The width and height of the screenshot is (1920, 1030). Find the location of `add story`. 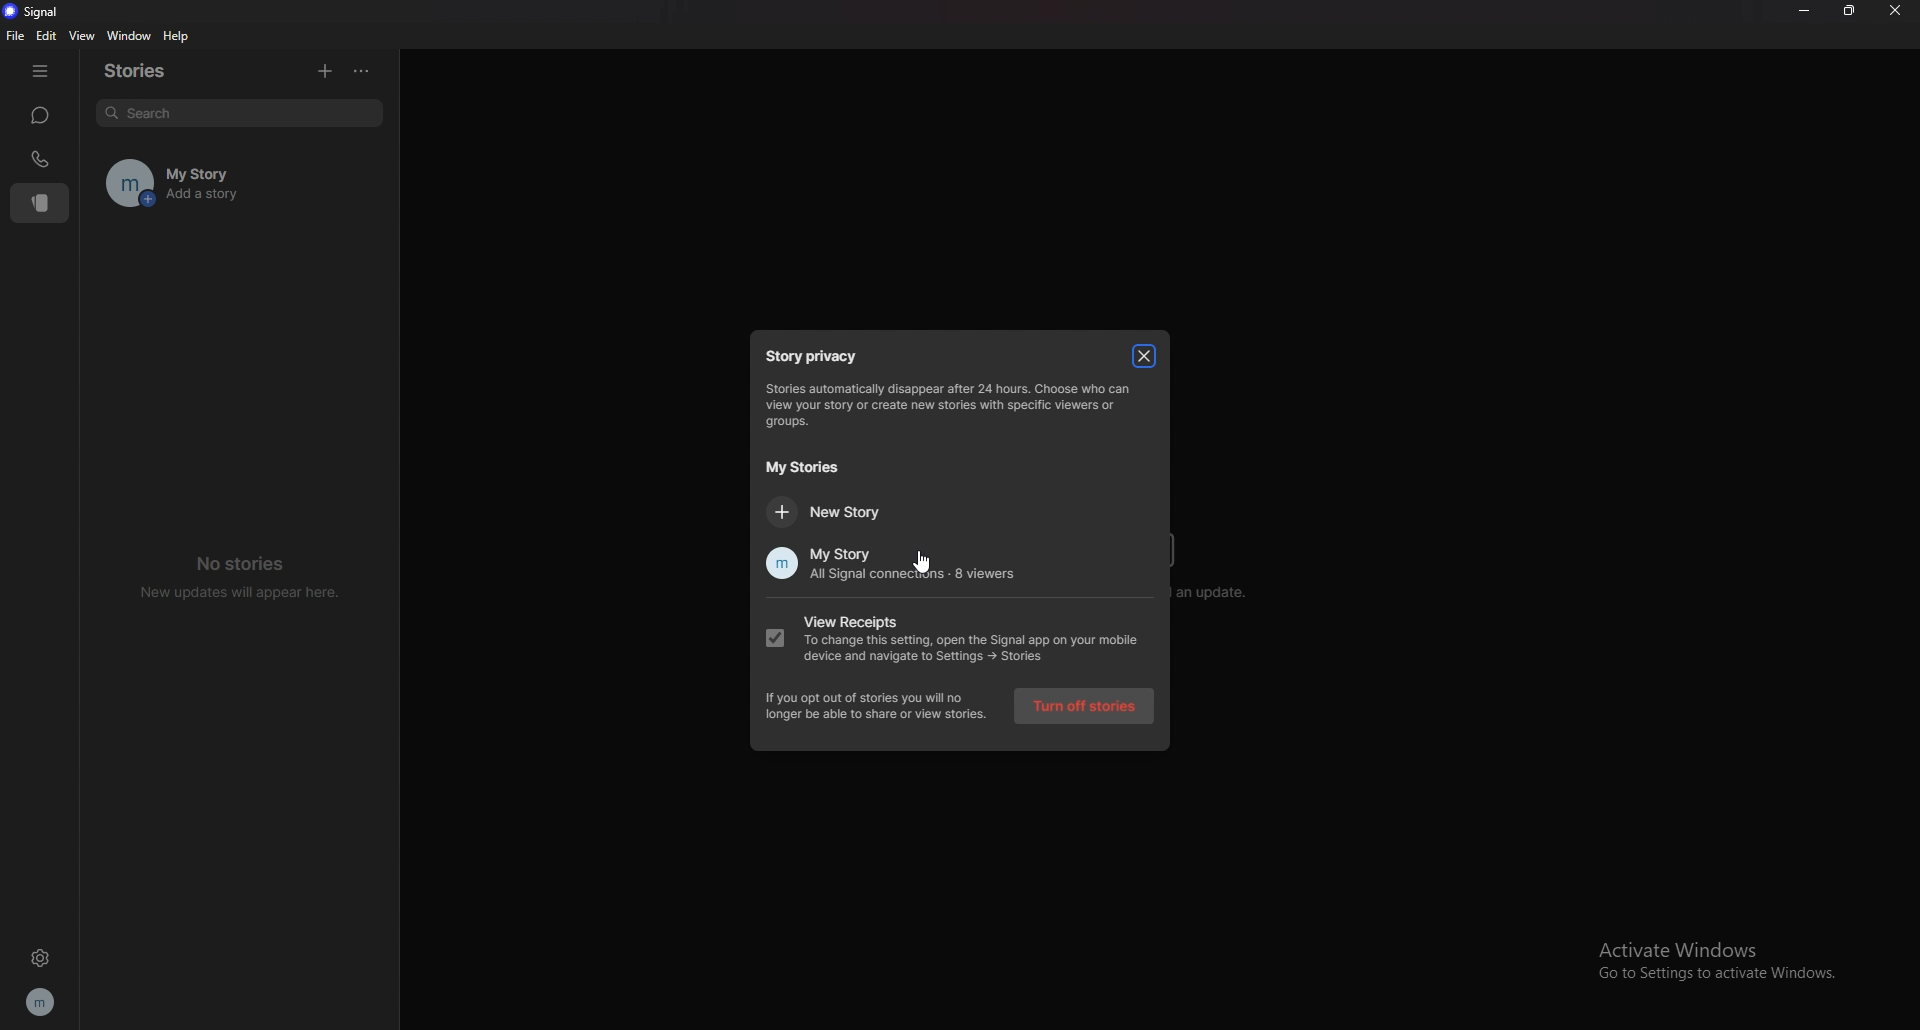

add story is located at coordinates (320, 68).